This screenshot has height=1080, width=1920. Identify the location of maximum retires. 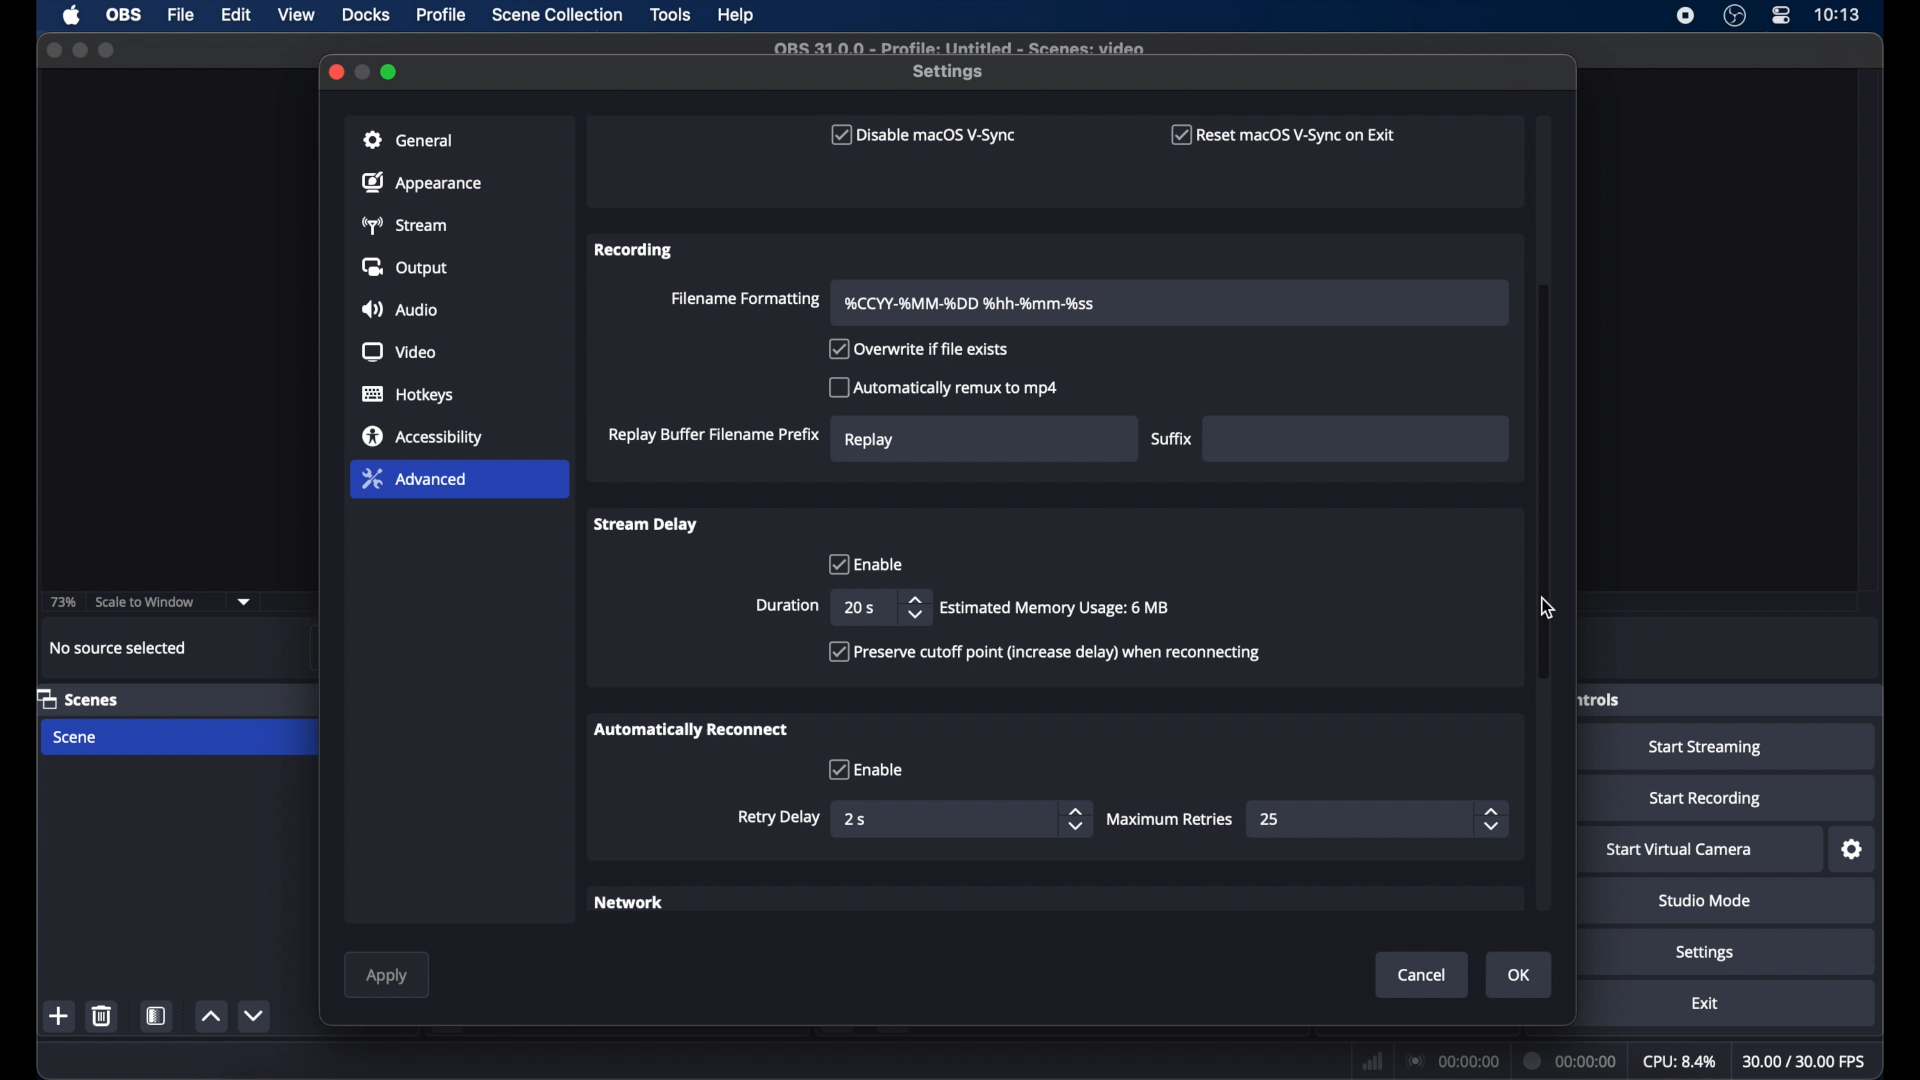
(1172, 819).